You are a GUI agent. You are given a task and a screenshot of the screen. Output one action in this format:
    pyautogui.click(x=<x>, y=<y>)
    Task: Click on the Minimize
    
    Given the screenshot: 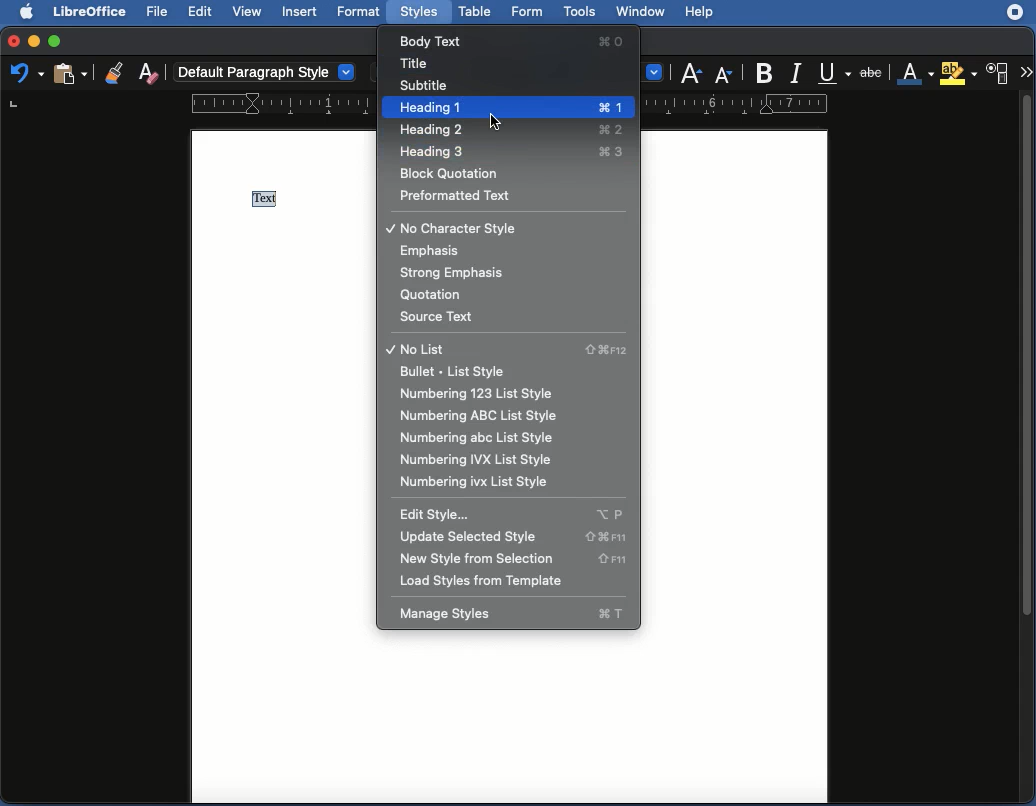 What is the action you would take?
    pyautogui.click(x=34, y=42)
    